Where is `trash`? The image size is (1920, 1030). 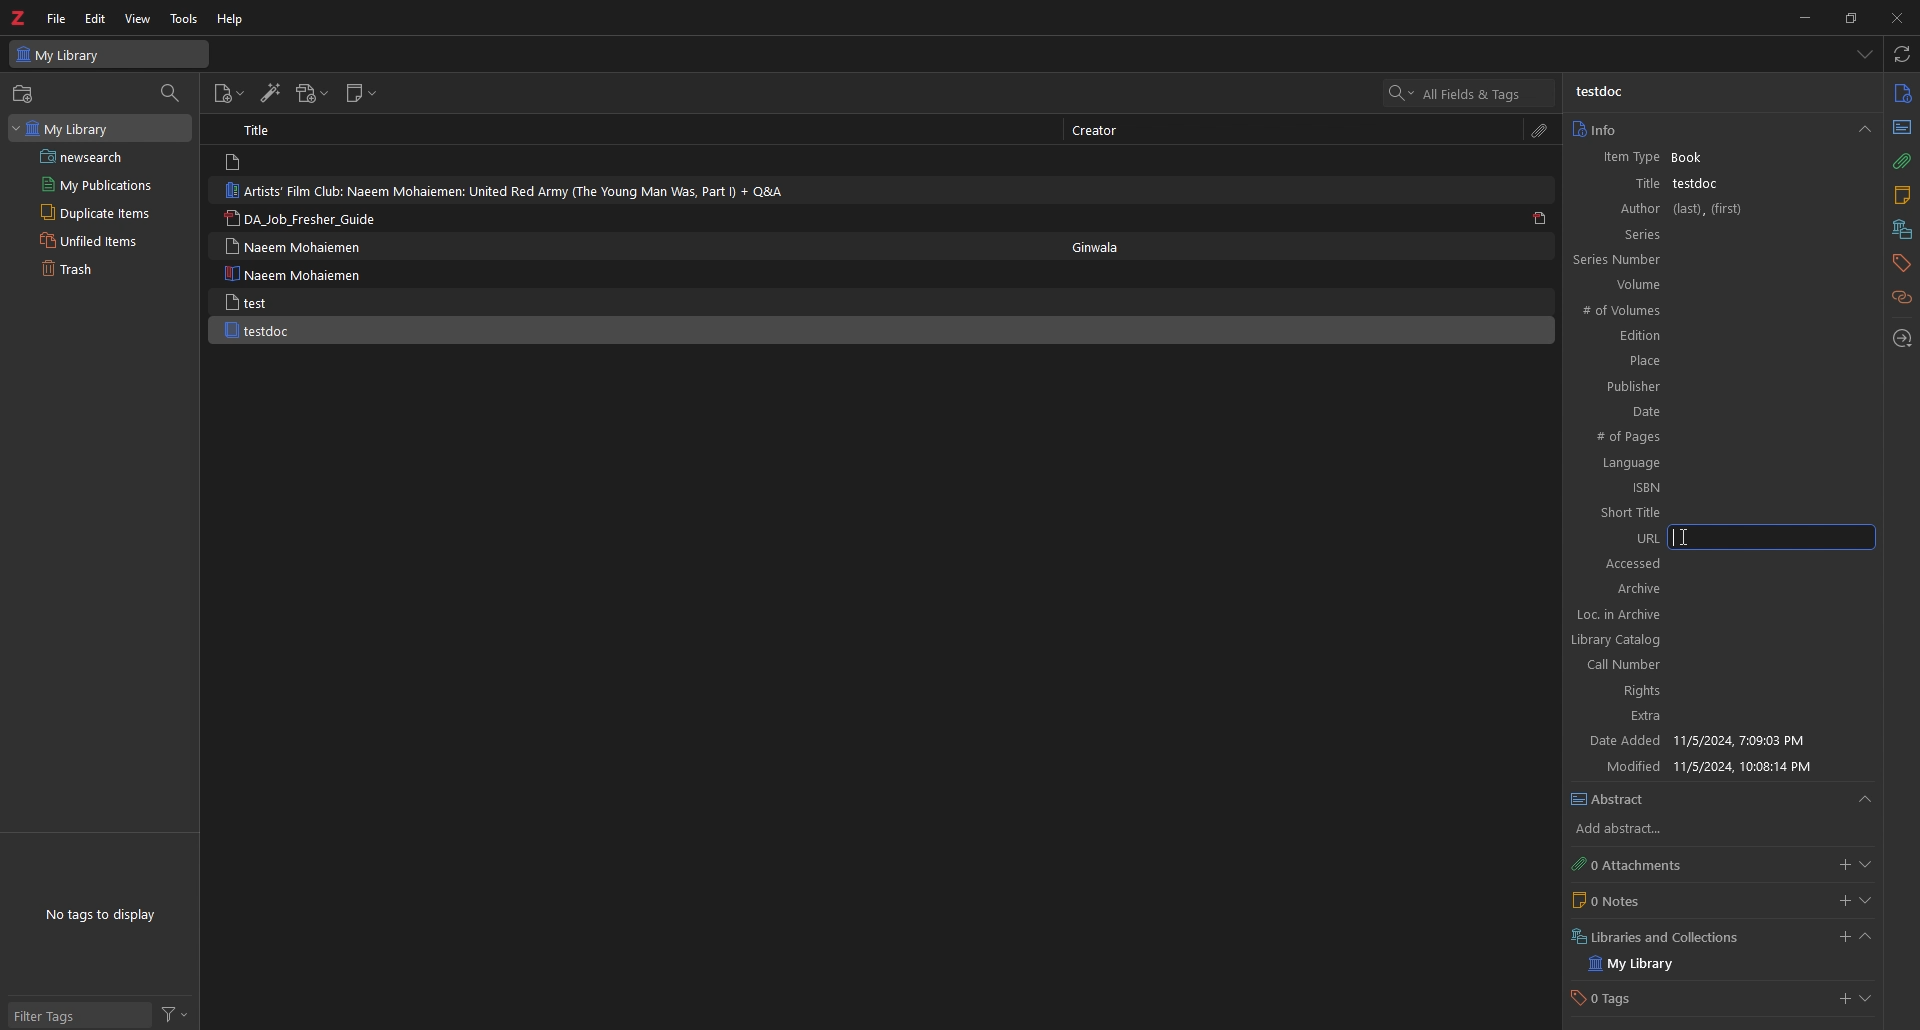 trash is located at coordinates (91, 269).